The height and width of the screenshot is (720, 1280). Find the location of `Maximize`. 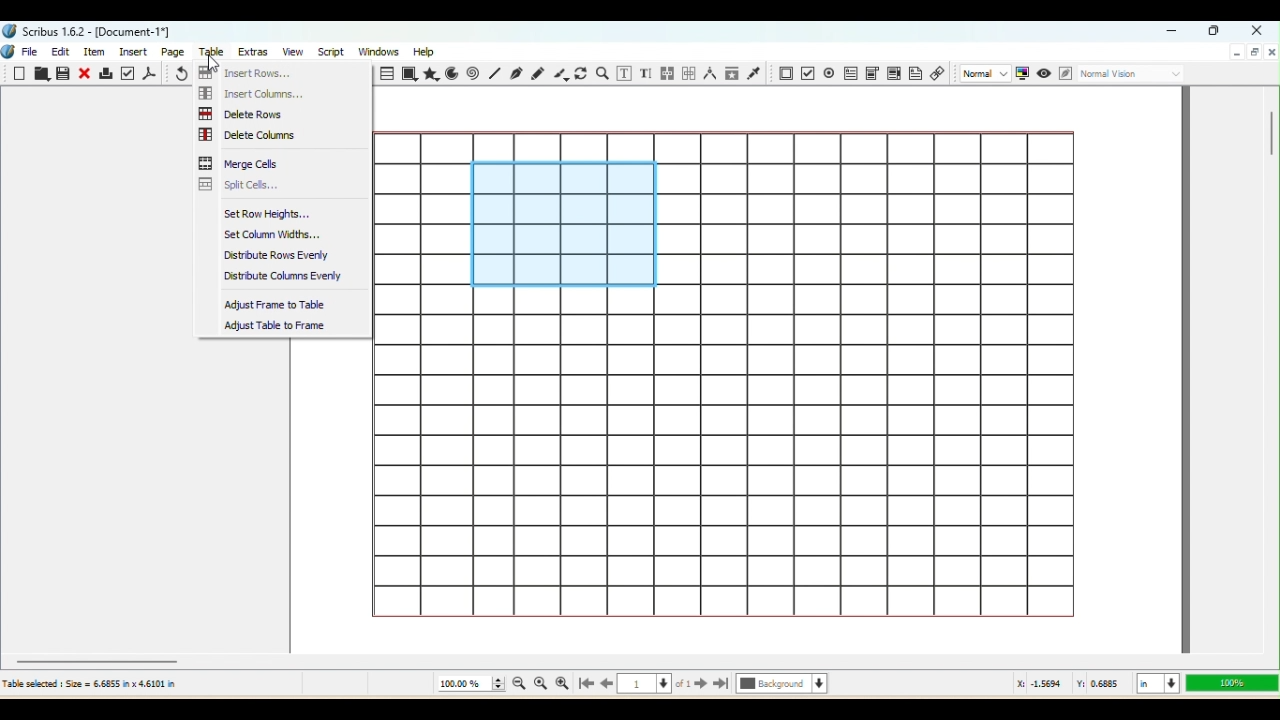

Maximize is located at coordinates (1216, 32).